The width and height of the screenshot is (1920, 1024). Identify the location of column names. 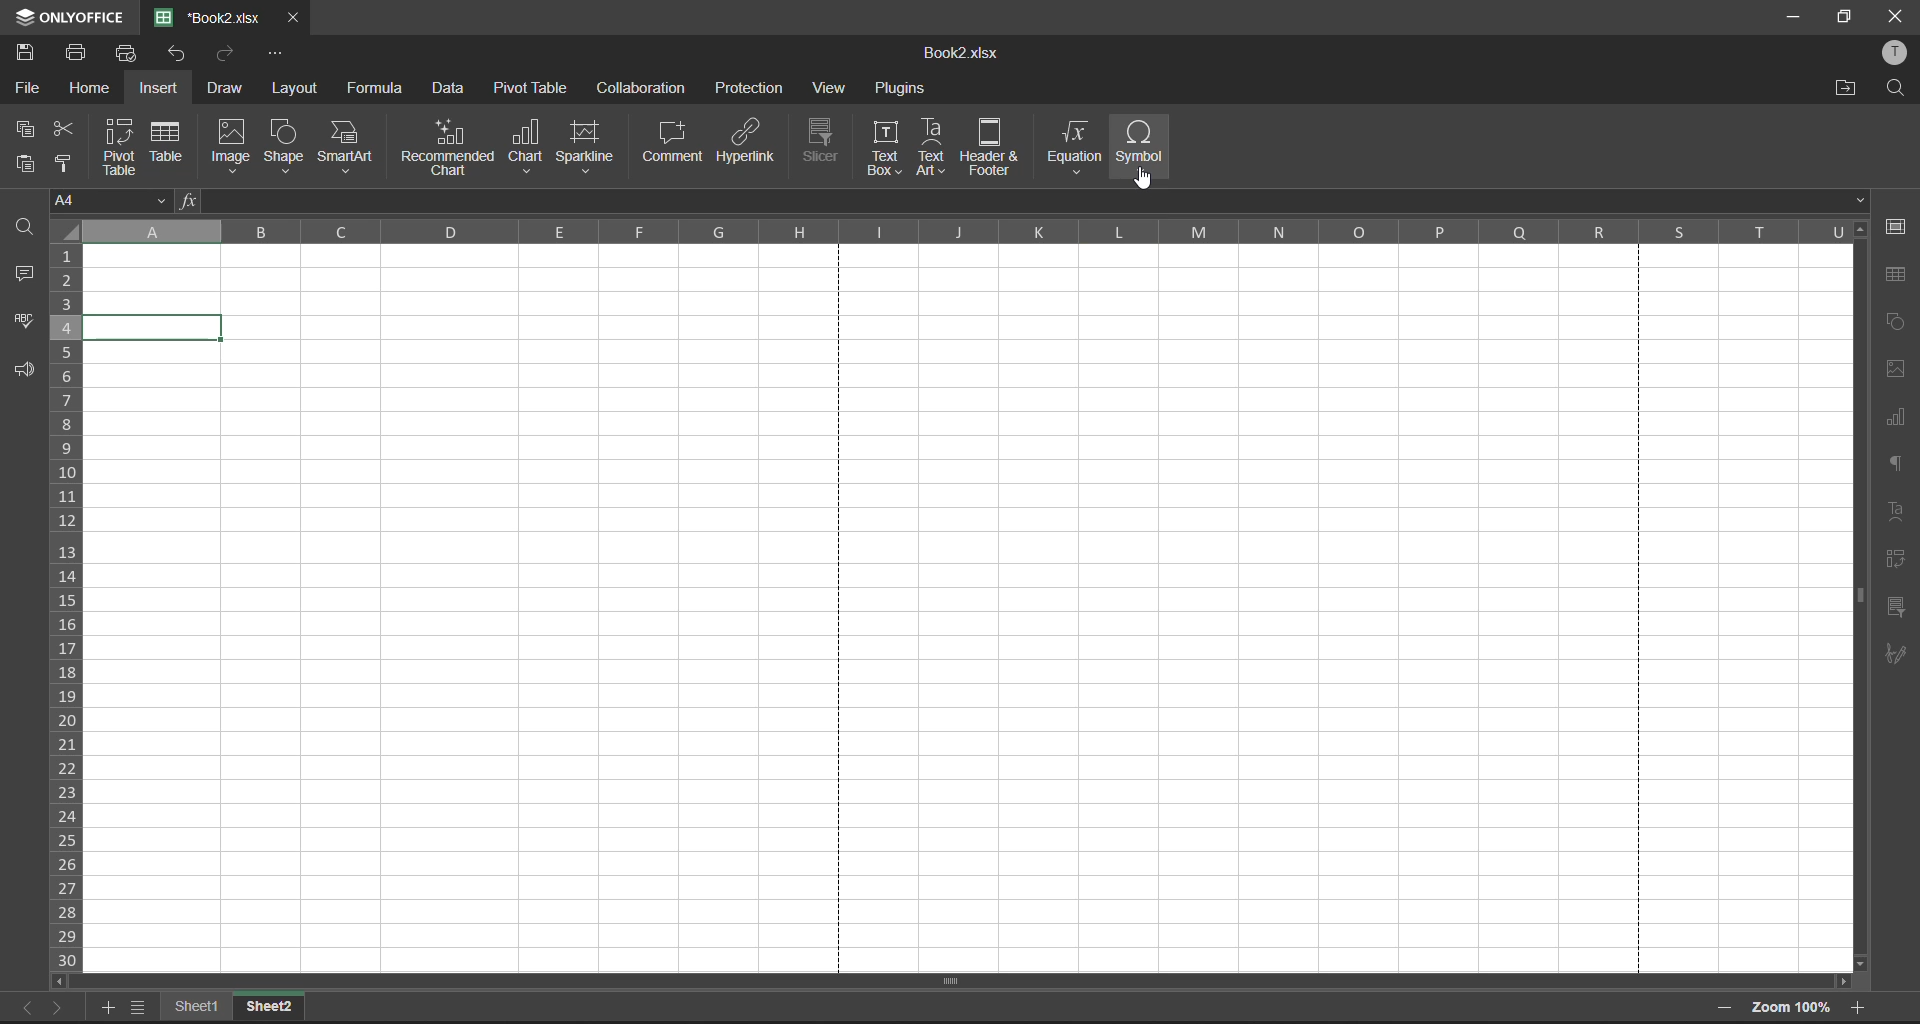
(966, 231).